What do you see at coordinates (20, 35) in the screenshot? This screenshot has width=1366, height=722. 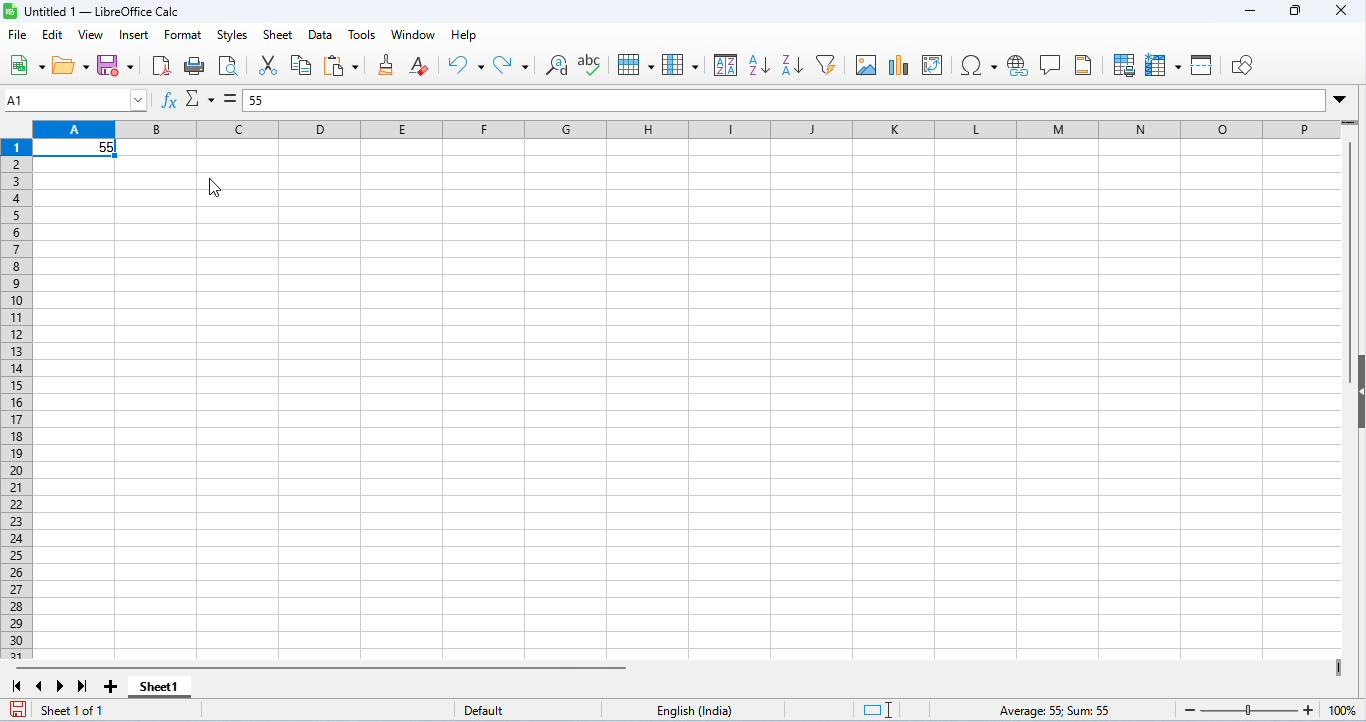 I see `file` at bounding box center [20, 35].